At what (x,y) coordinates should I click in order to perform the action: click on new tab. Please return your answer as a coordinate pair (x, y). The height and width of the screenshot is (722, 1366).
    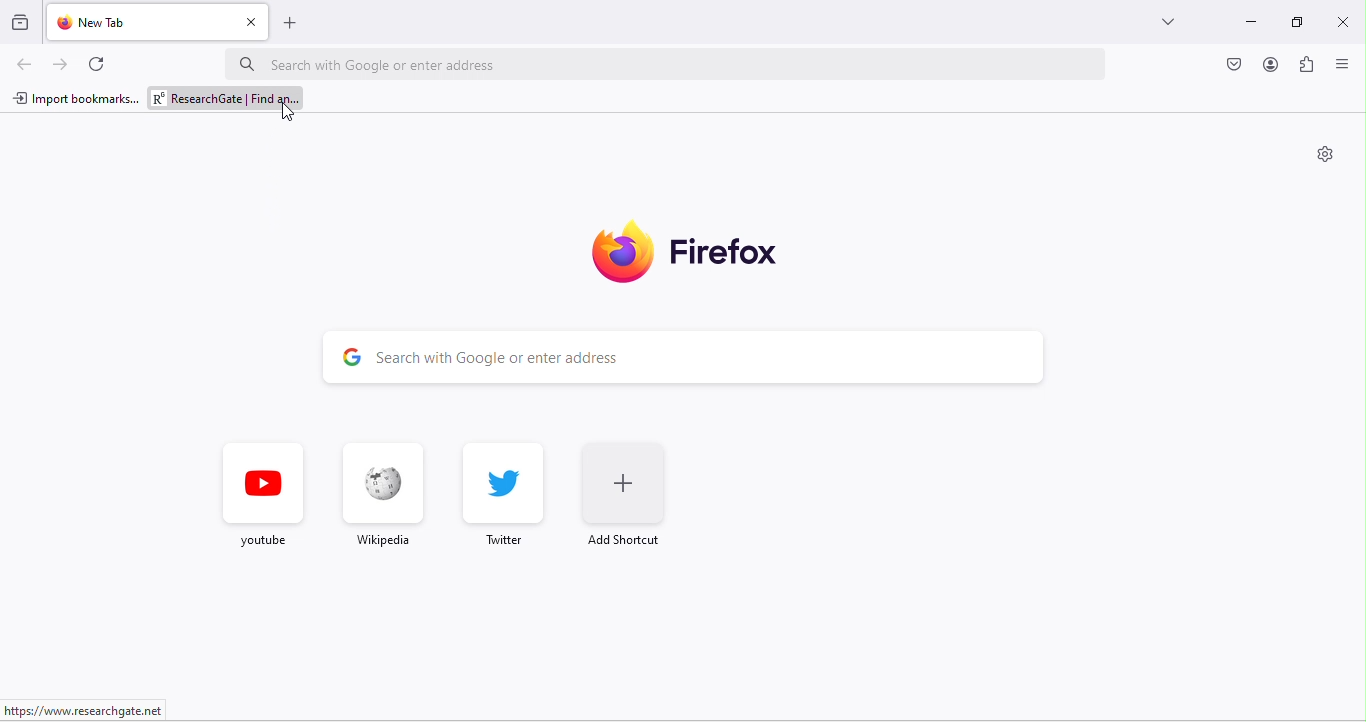
    Looking at the image, I should click on (137, 22).